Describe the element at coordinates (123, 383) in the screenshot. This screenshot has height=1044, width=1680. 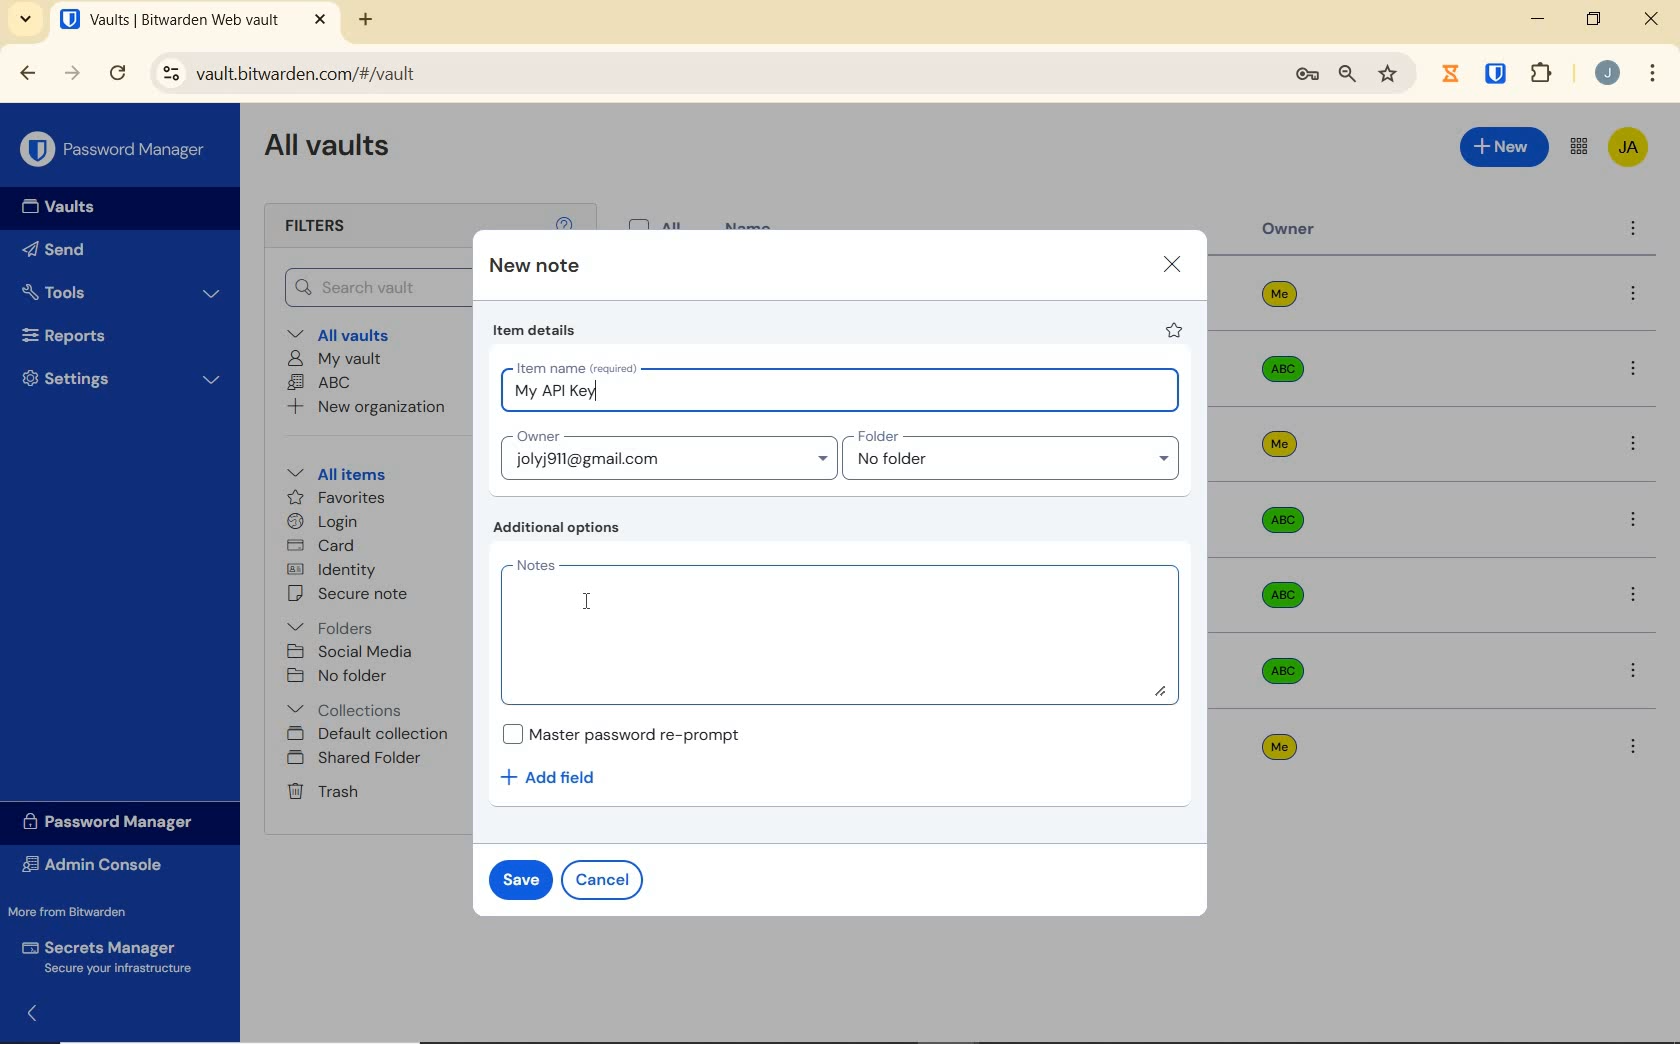
I see `Settings` at that location.